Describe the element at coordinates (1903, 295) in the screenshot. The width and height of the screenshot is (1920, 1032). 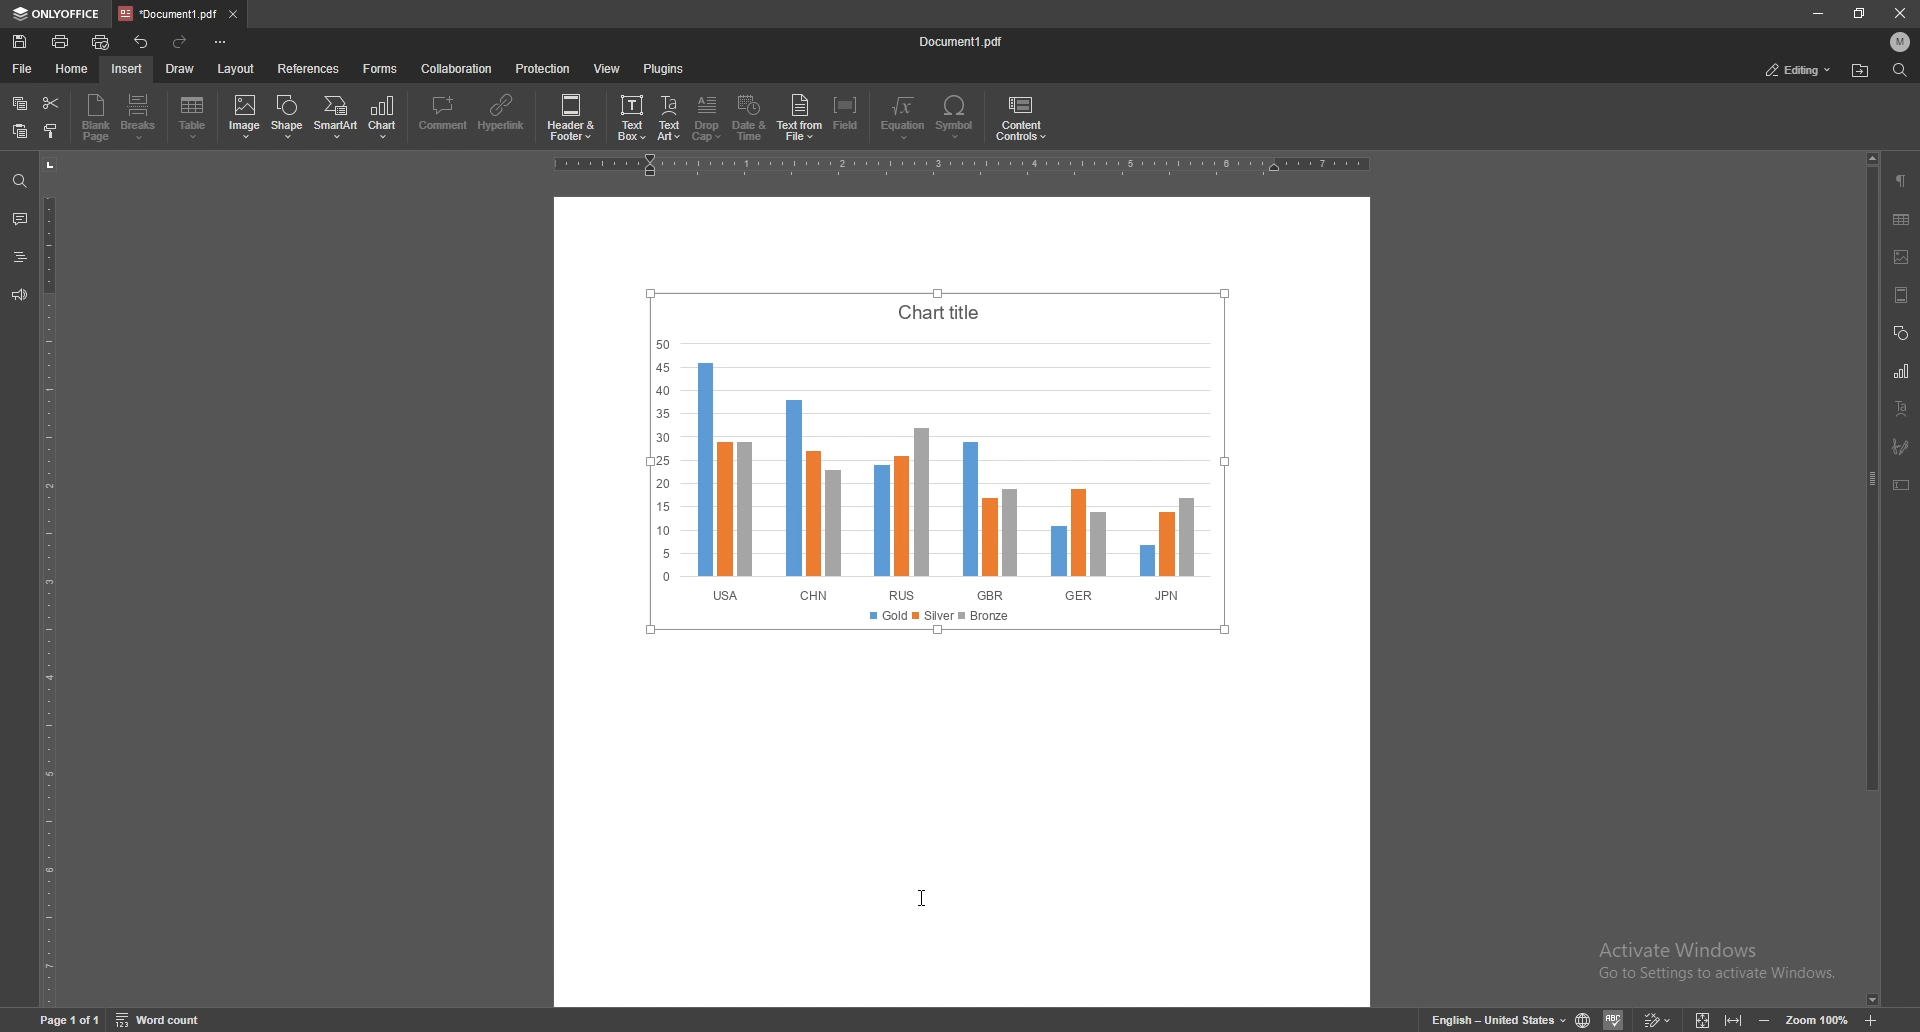
I see `header/footer` at that location.